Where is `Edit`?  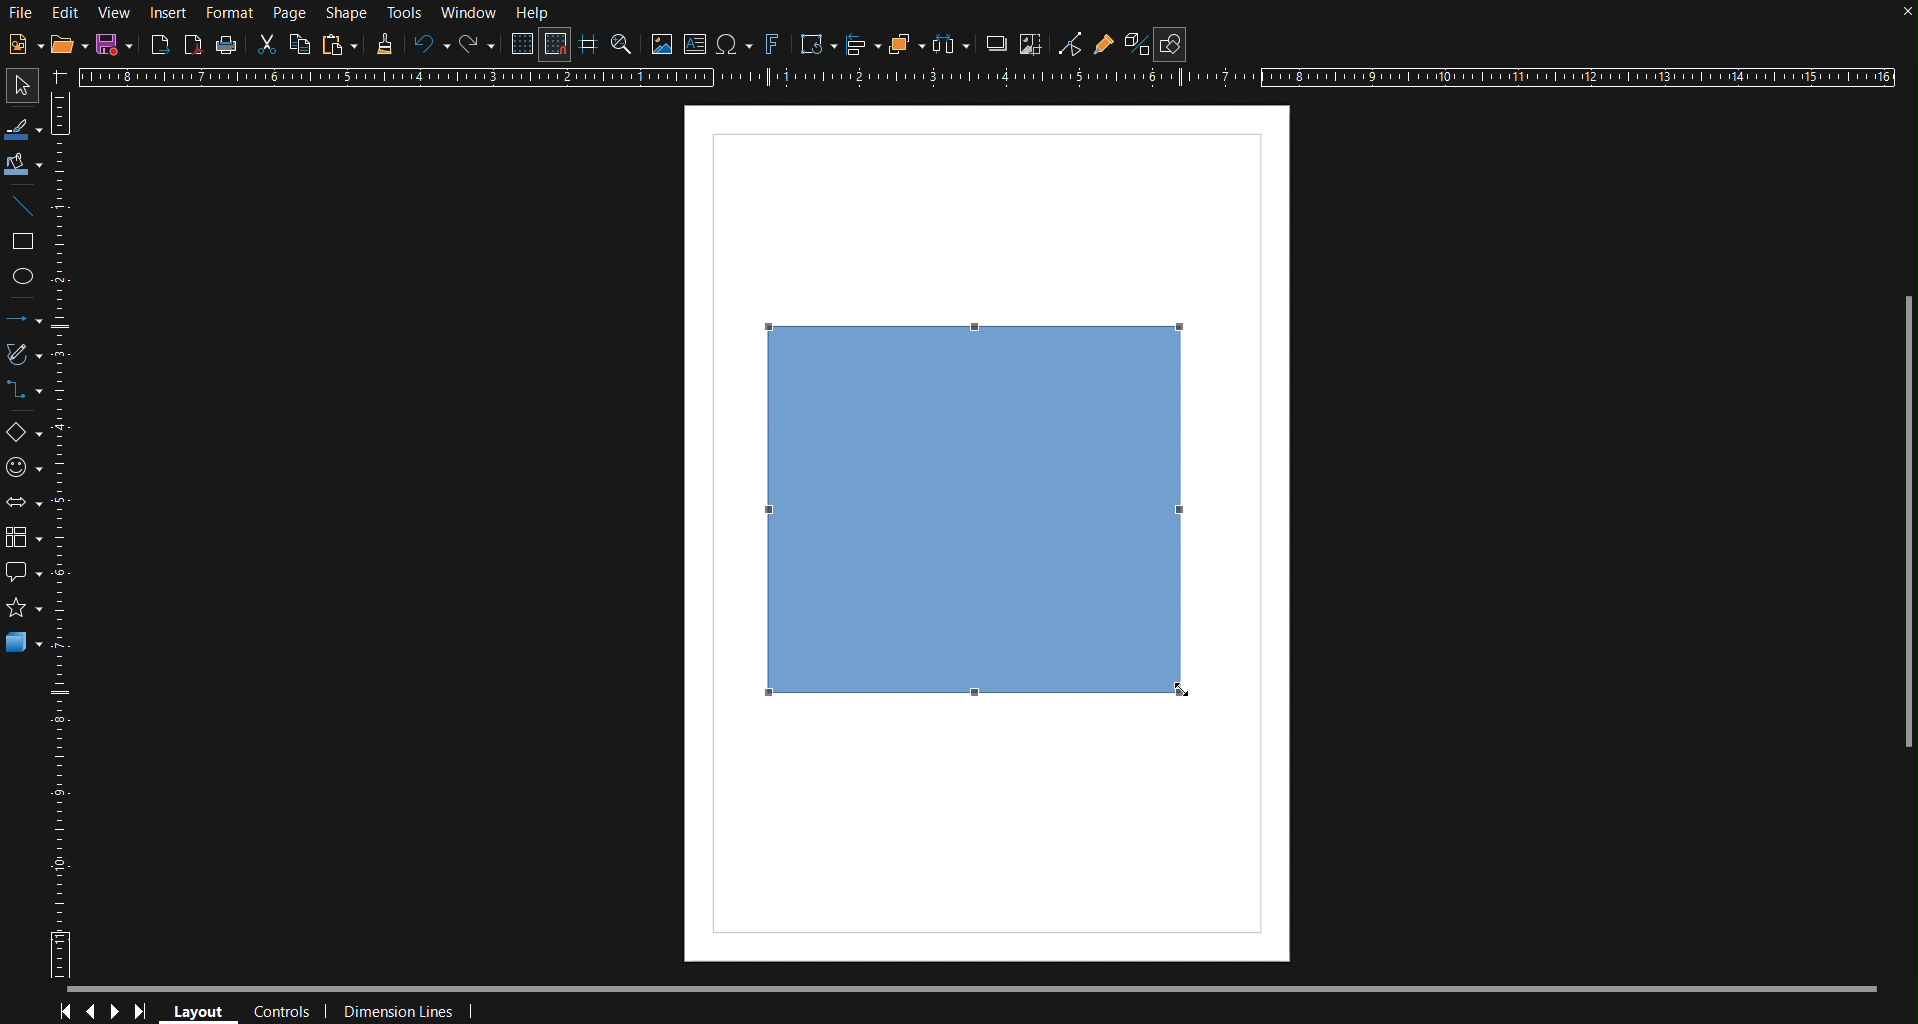 Edit is located at coordinates (65, 14).